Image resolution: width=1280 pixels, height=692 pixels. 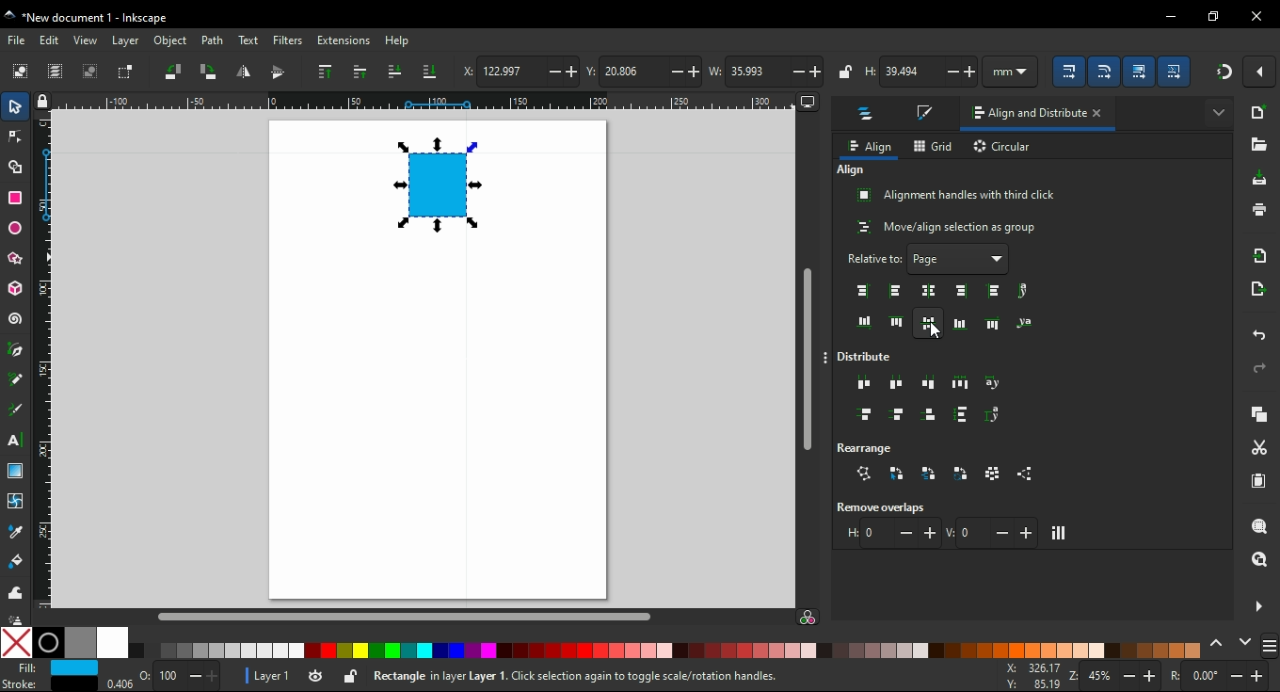 I want to click on lower, so click(x=394, y=71).